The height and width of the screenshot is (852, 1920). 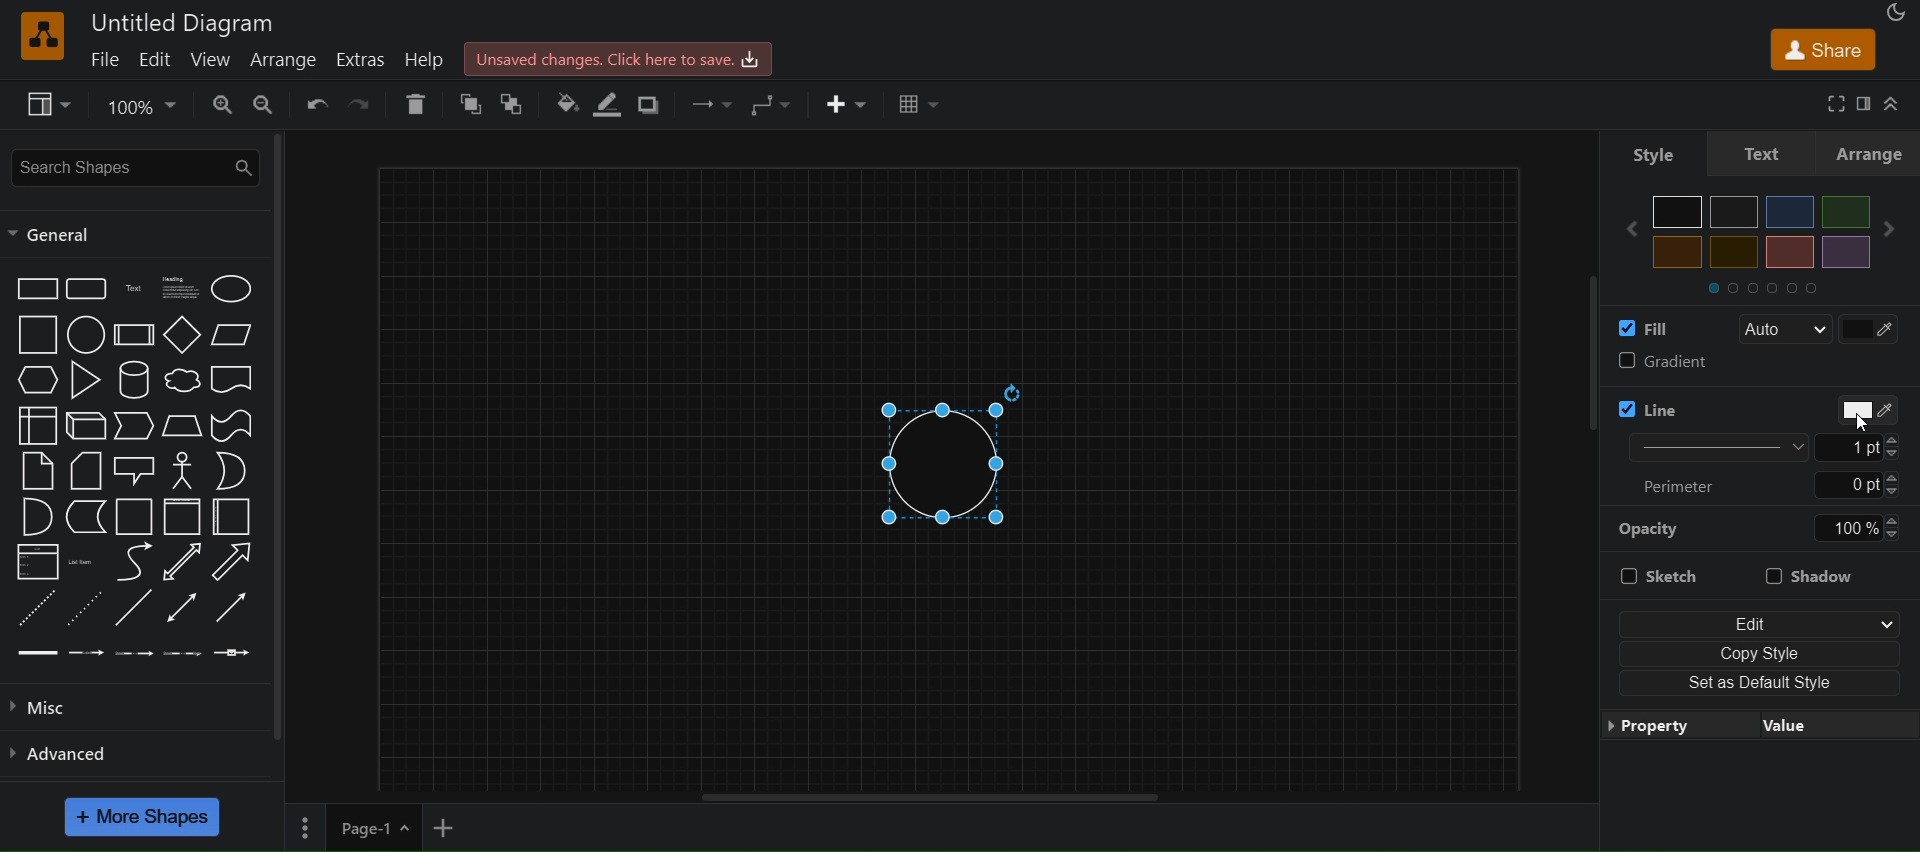 I want to click on step, so click(x=136, y=427).